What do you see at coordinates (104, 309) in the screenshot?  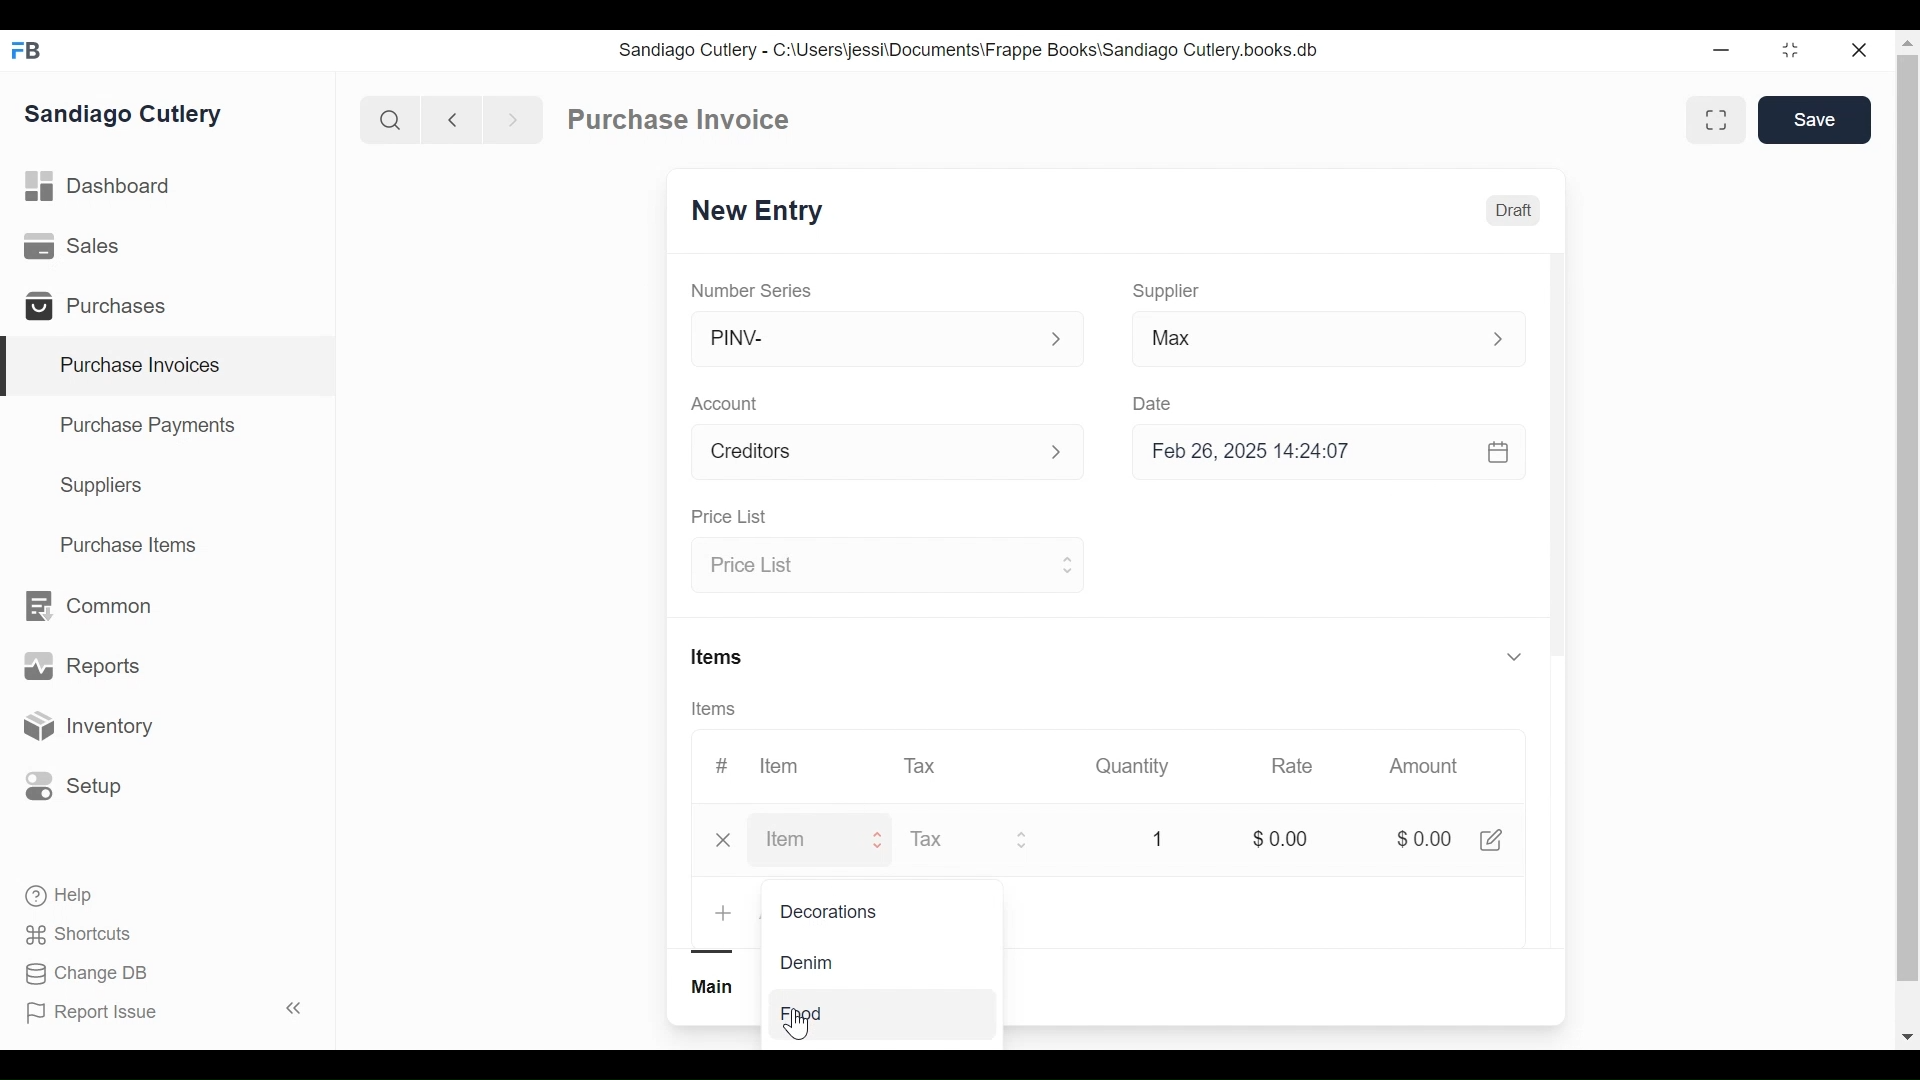 I see `Purchases` at bounding box center [104, 309].